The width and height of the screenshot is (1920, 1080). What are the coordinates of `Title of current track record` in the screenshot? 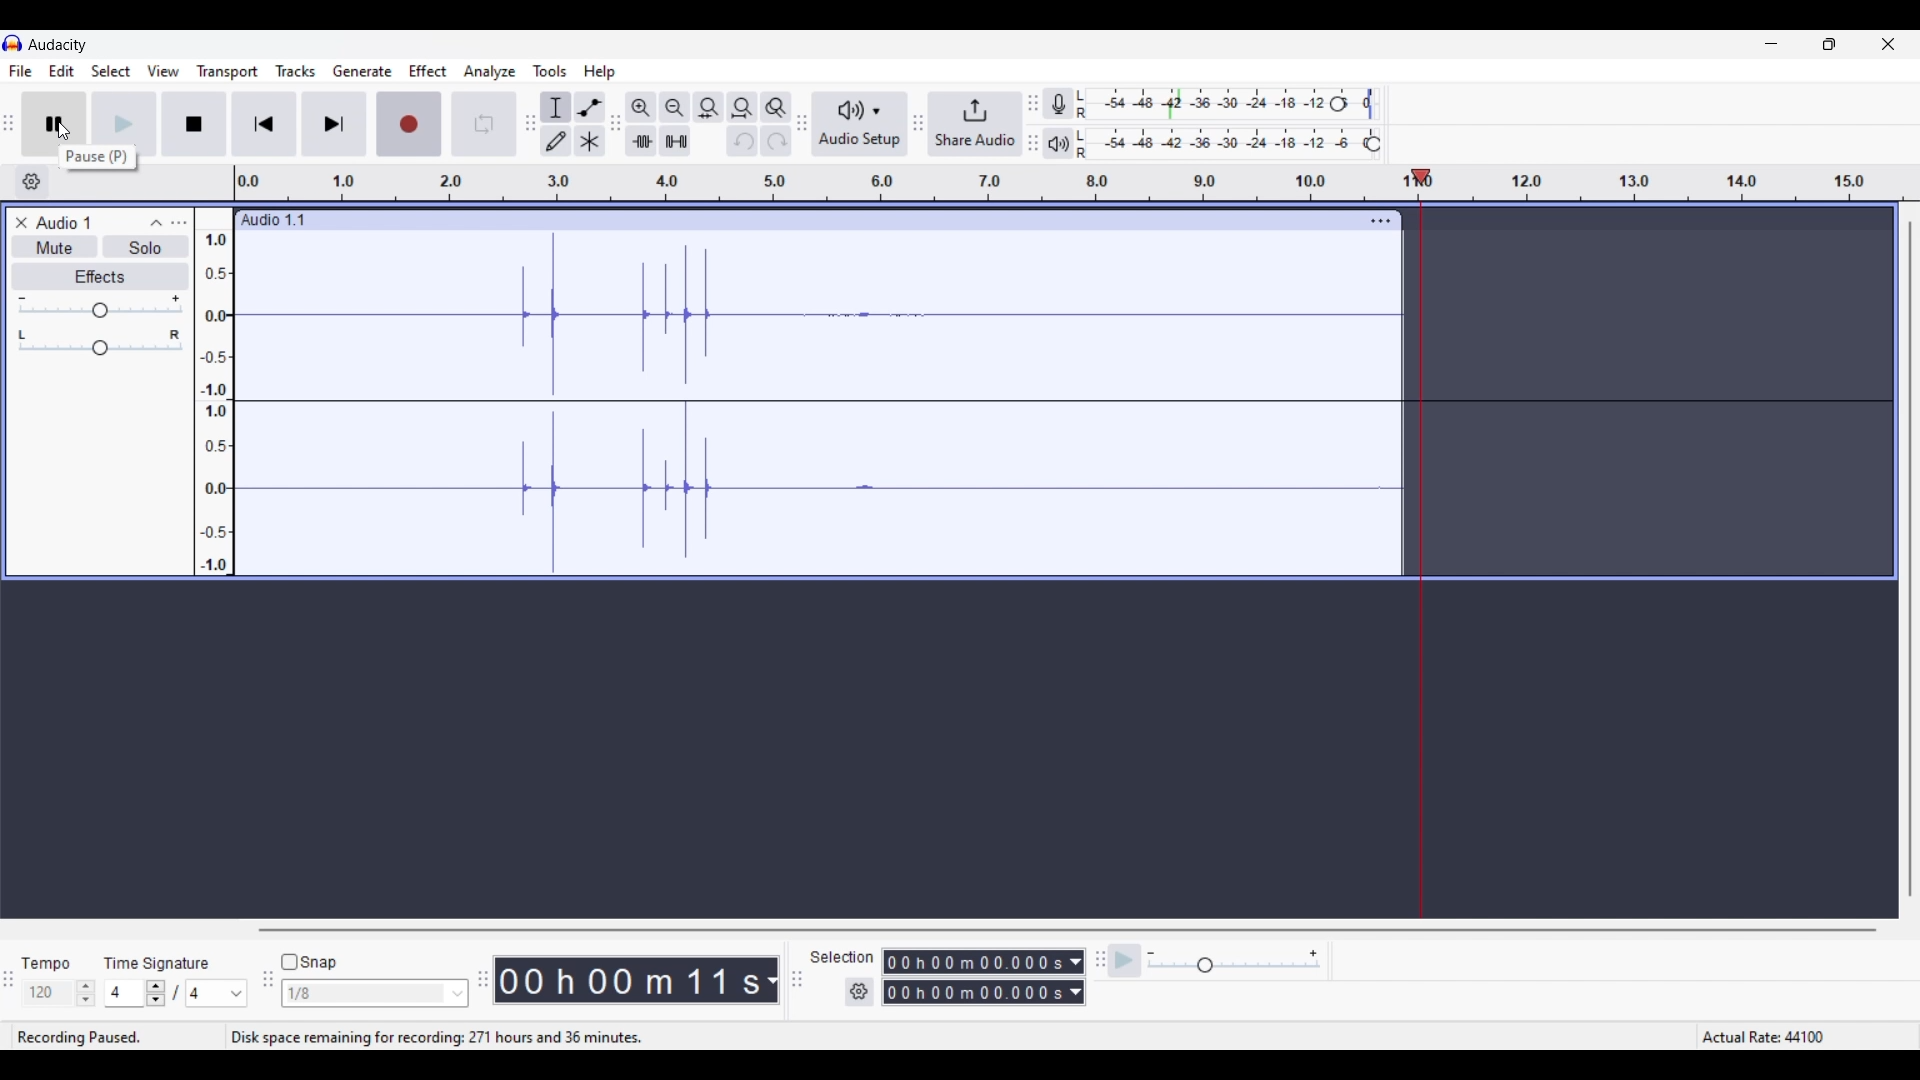 It's located at (63, 222).